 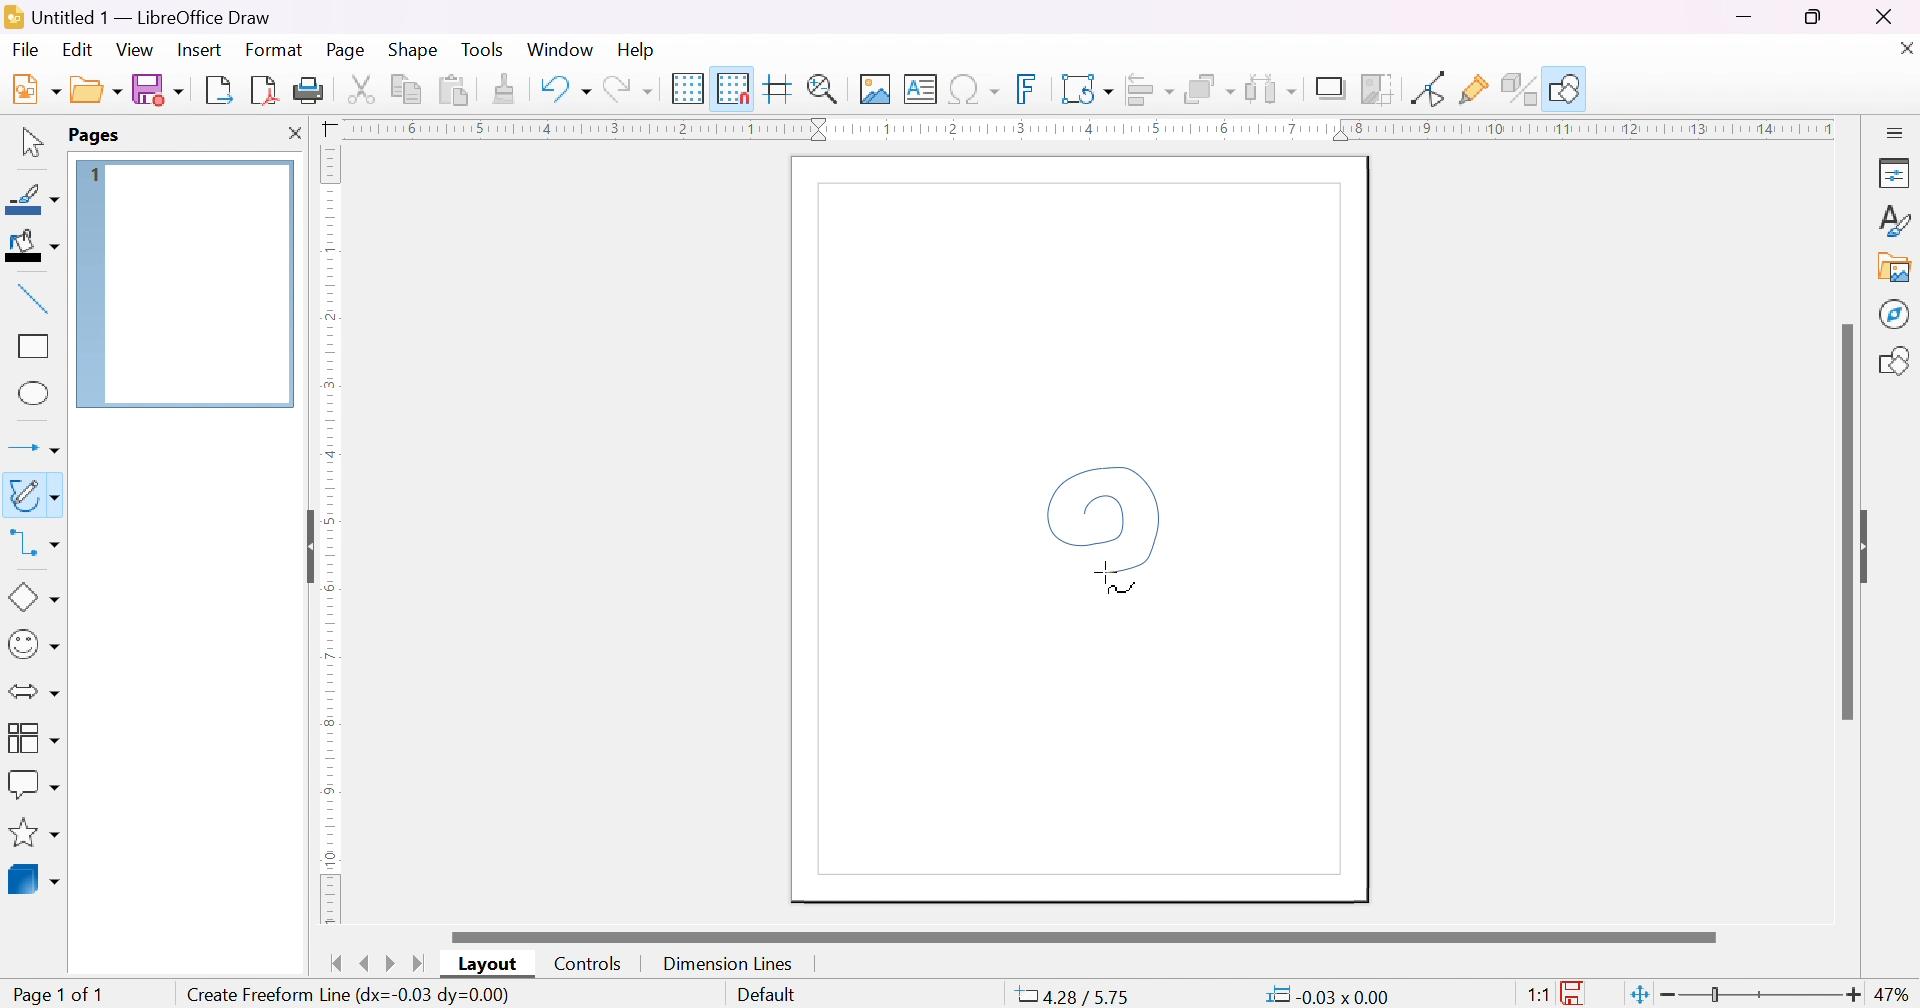 I want to click on 1:1, so click(x=1540, y=996).